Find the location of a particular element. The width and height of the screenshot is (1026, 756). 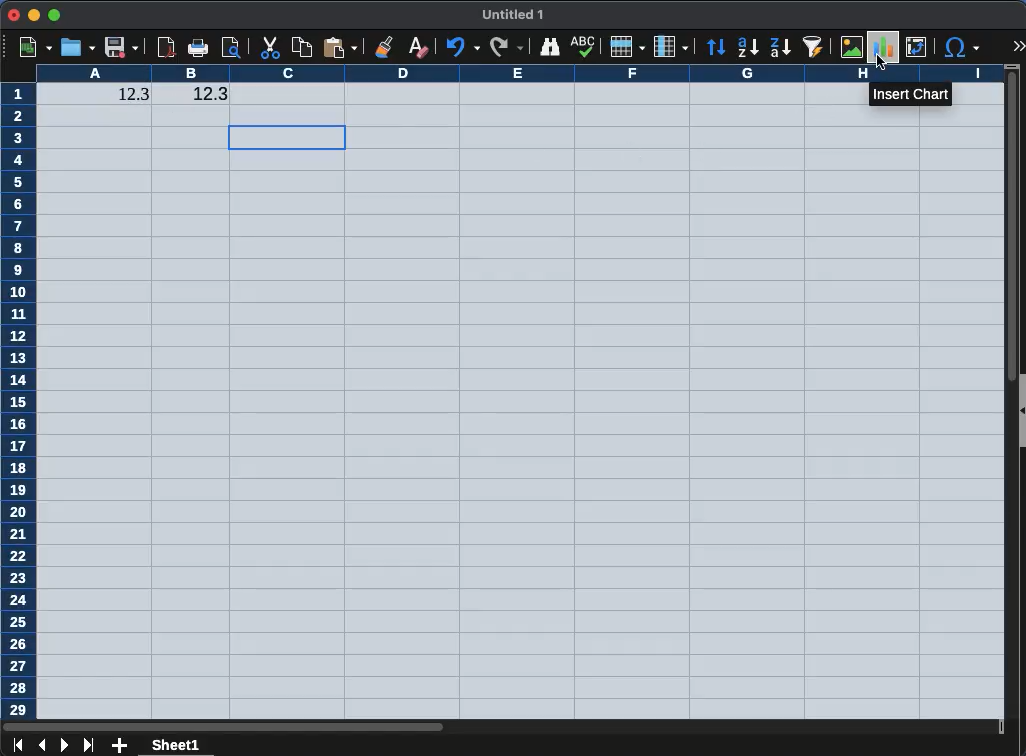

chart, highlighted is located at coordinates (886, 47).